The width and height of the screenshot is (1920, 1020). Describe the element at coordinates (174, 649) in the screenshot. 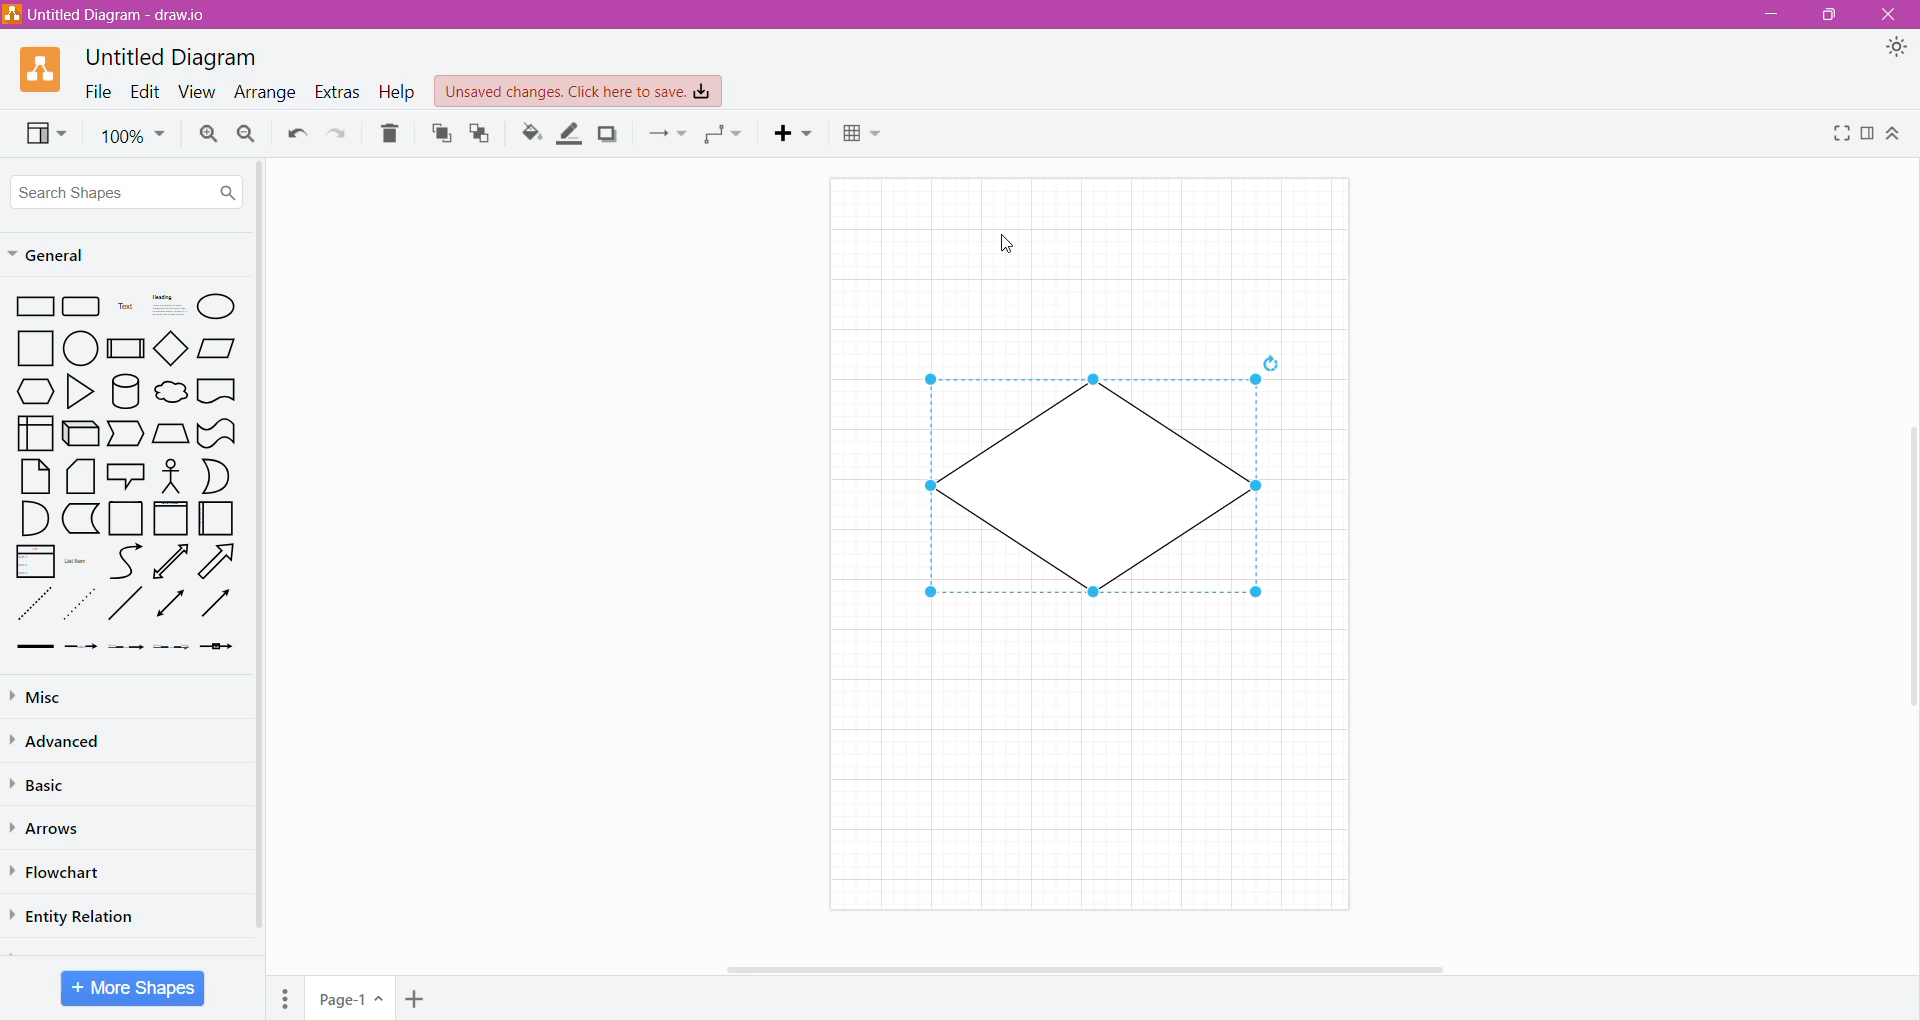

I see `Connector with 3 Labels` at that location.